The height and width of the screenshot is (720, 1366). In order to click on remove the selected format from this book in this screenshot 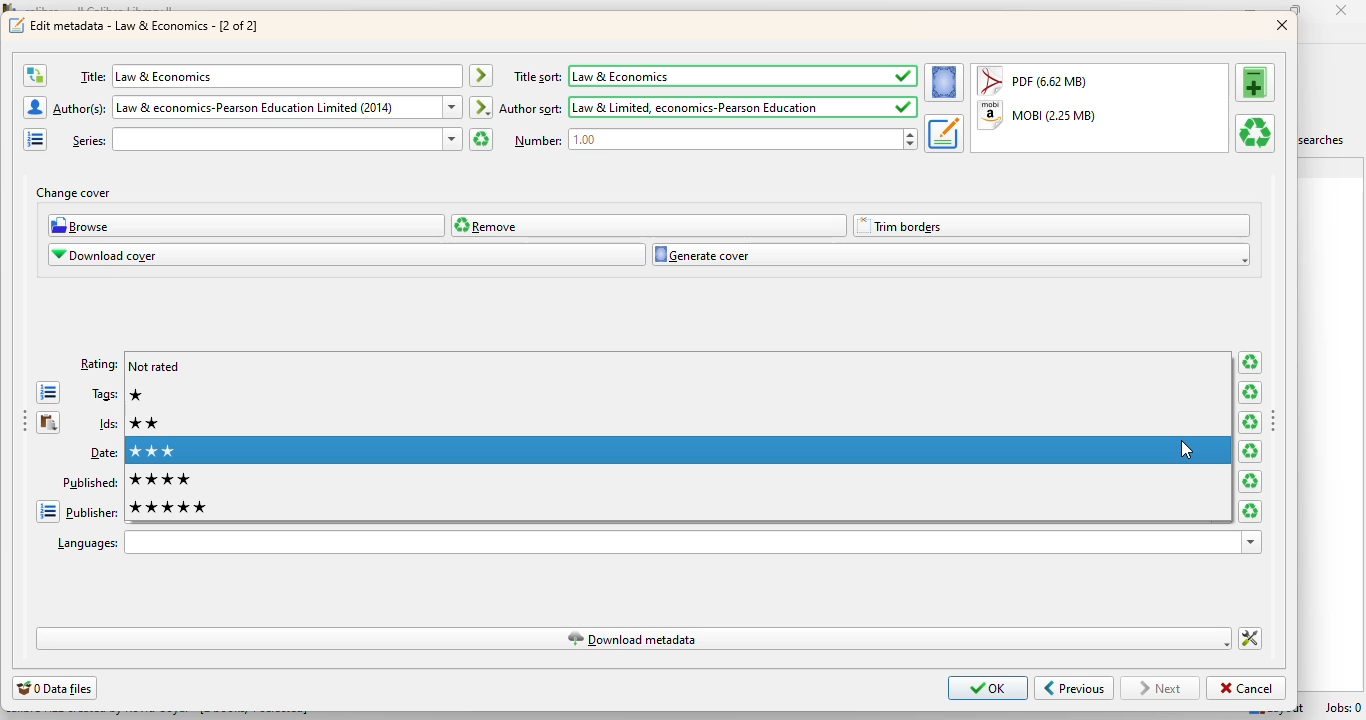, I will do `click(1254, 133)`.